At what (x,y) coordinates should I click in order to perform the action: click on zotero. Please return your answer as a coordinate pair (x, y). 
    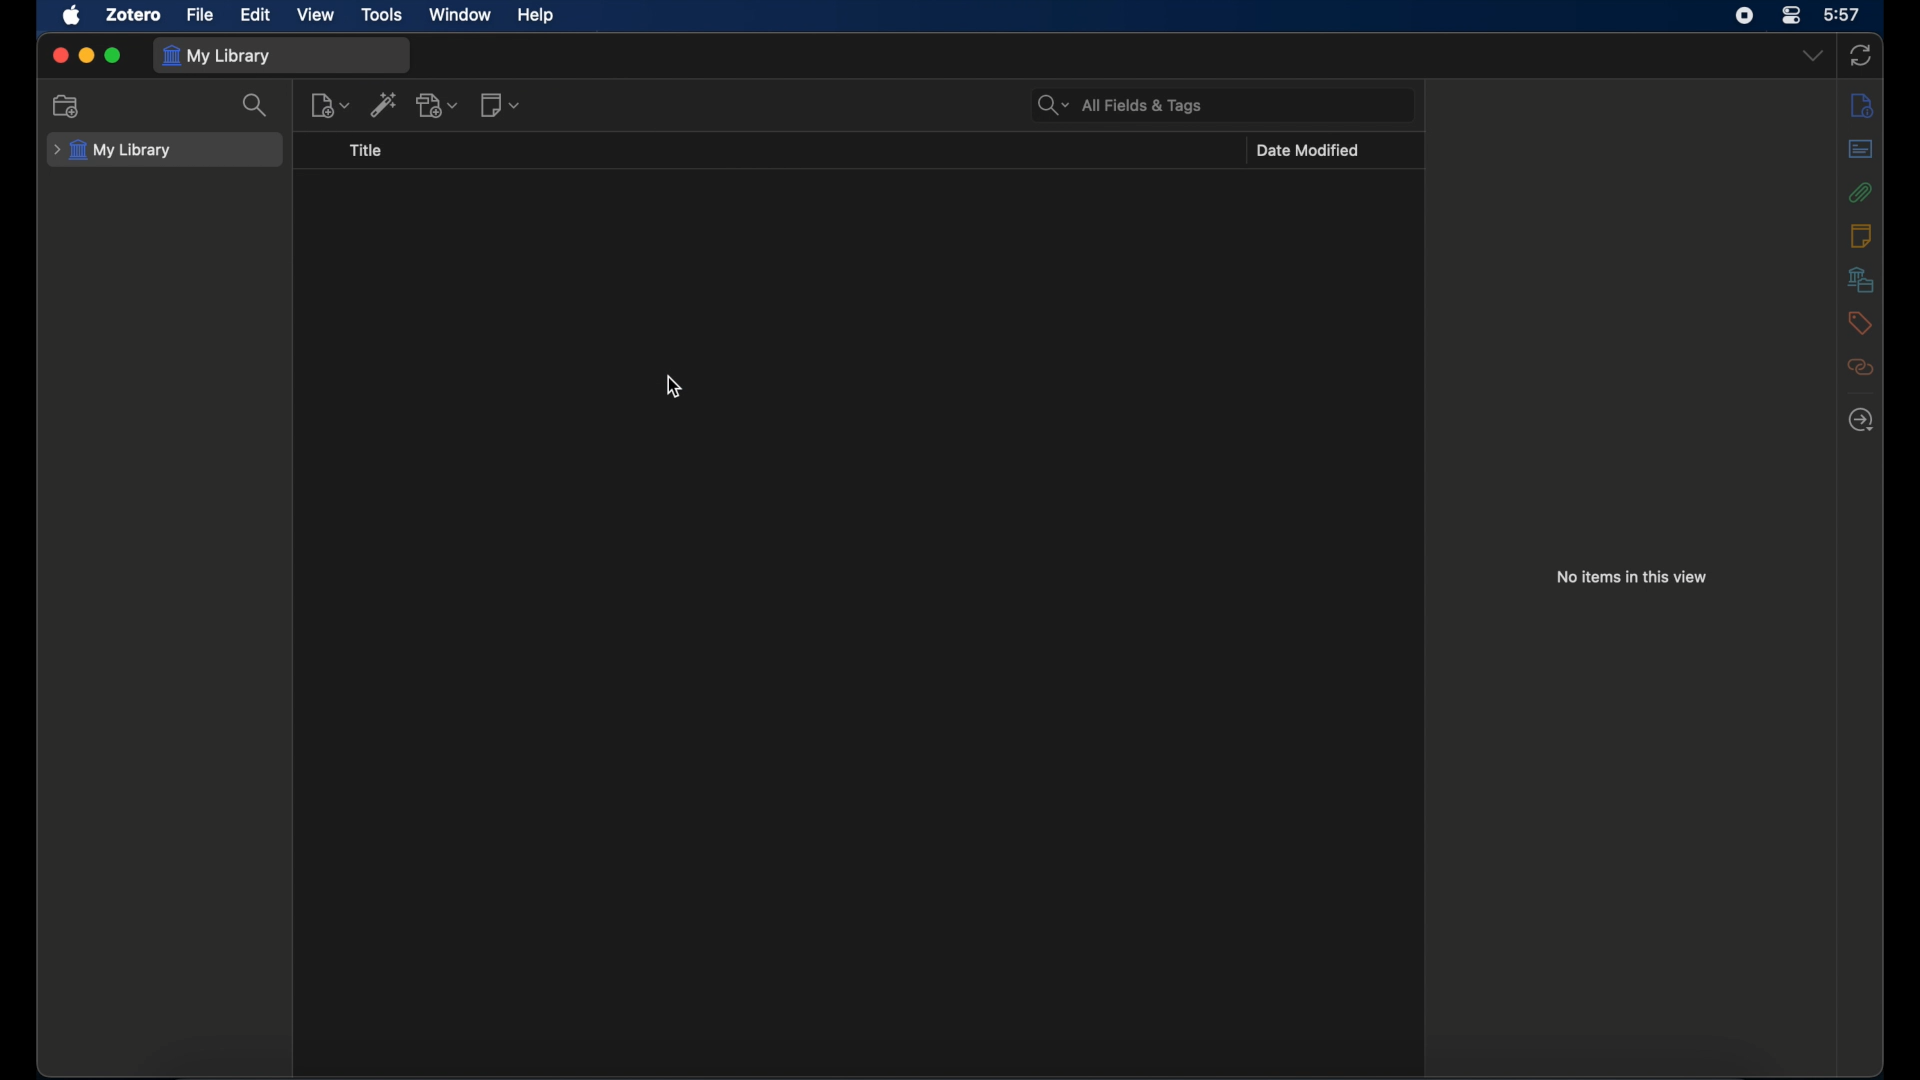
    Looking at the image, I should click on (132, 14).